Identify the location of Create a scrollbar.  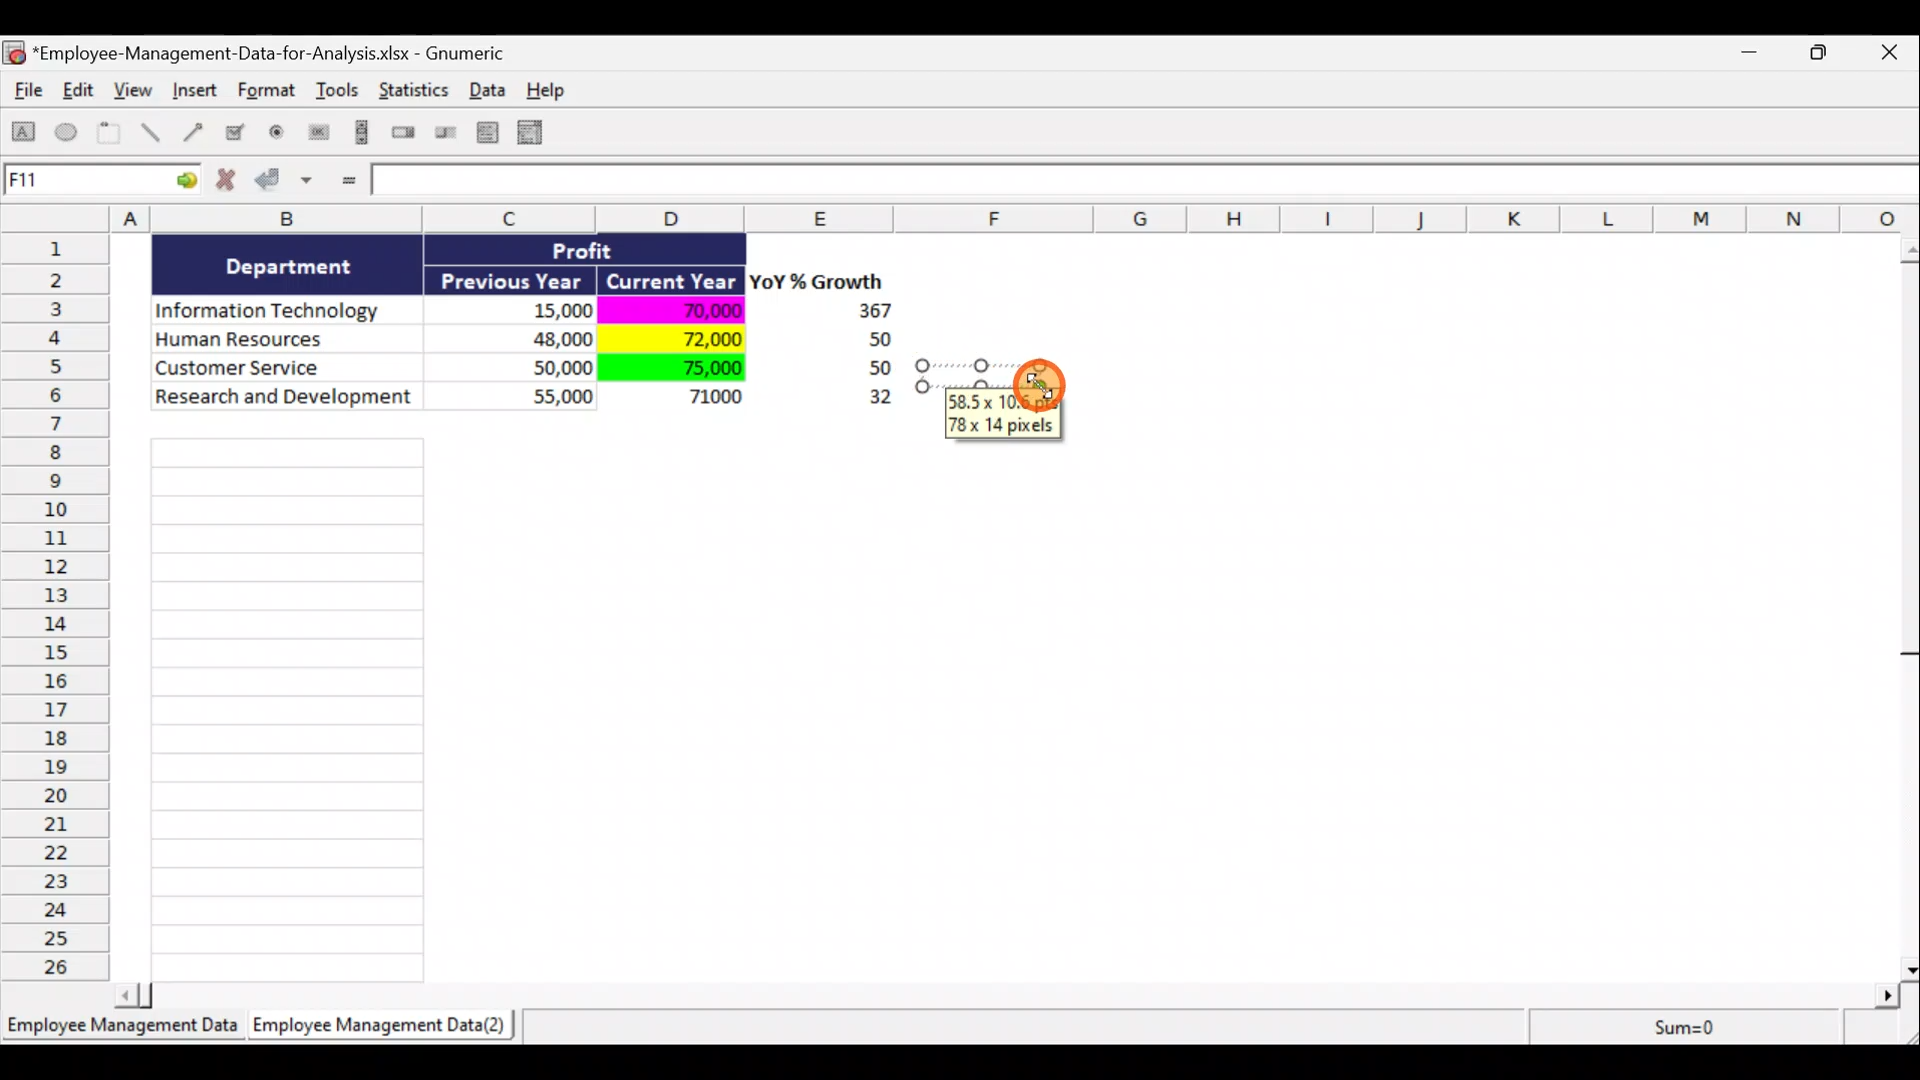
(359, 136).